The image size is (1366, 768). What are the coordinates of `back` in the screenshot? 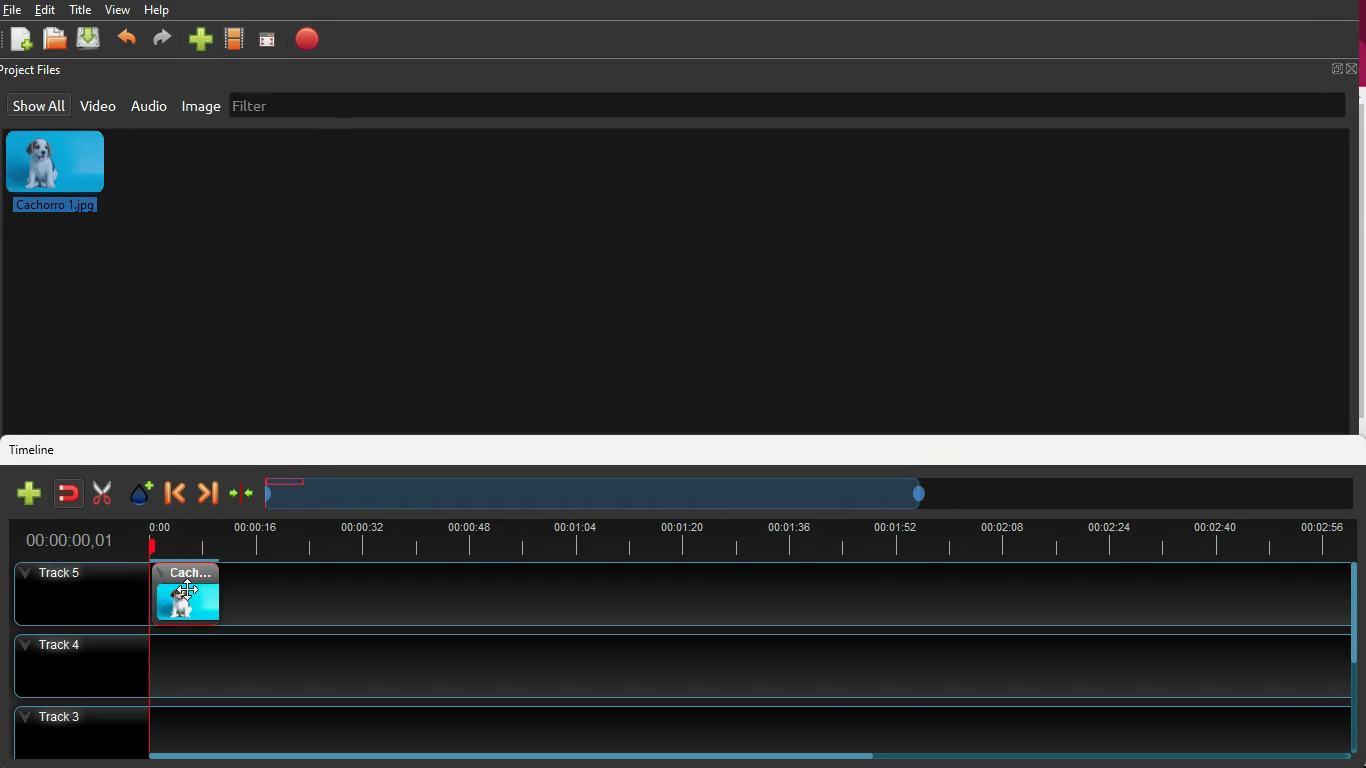 It's located at (129, 38).